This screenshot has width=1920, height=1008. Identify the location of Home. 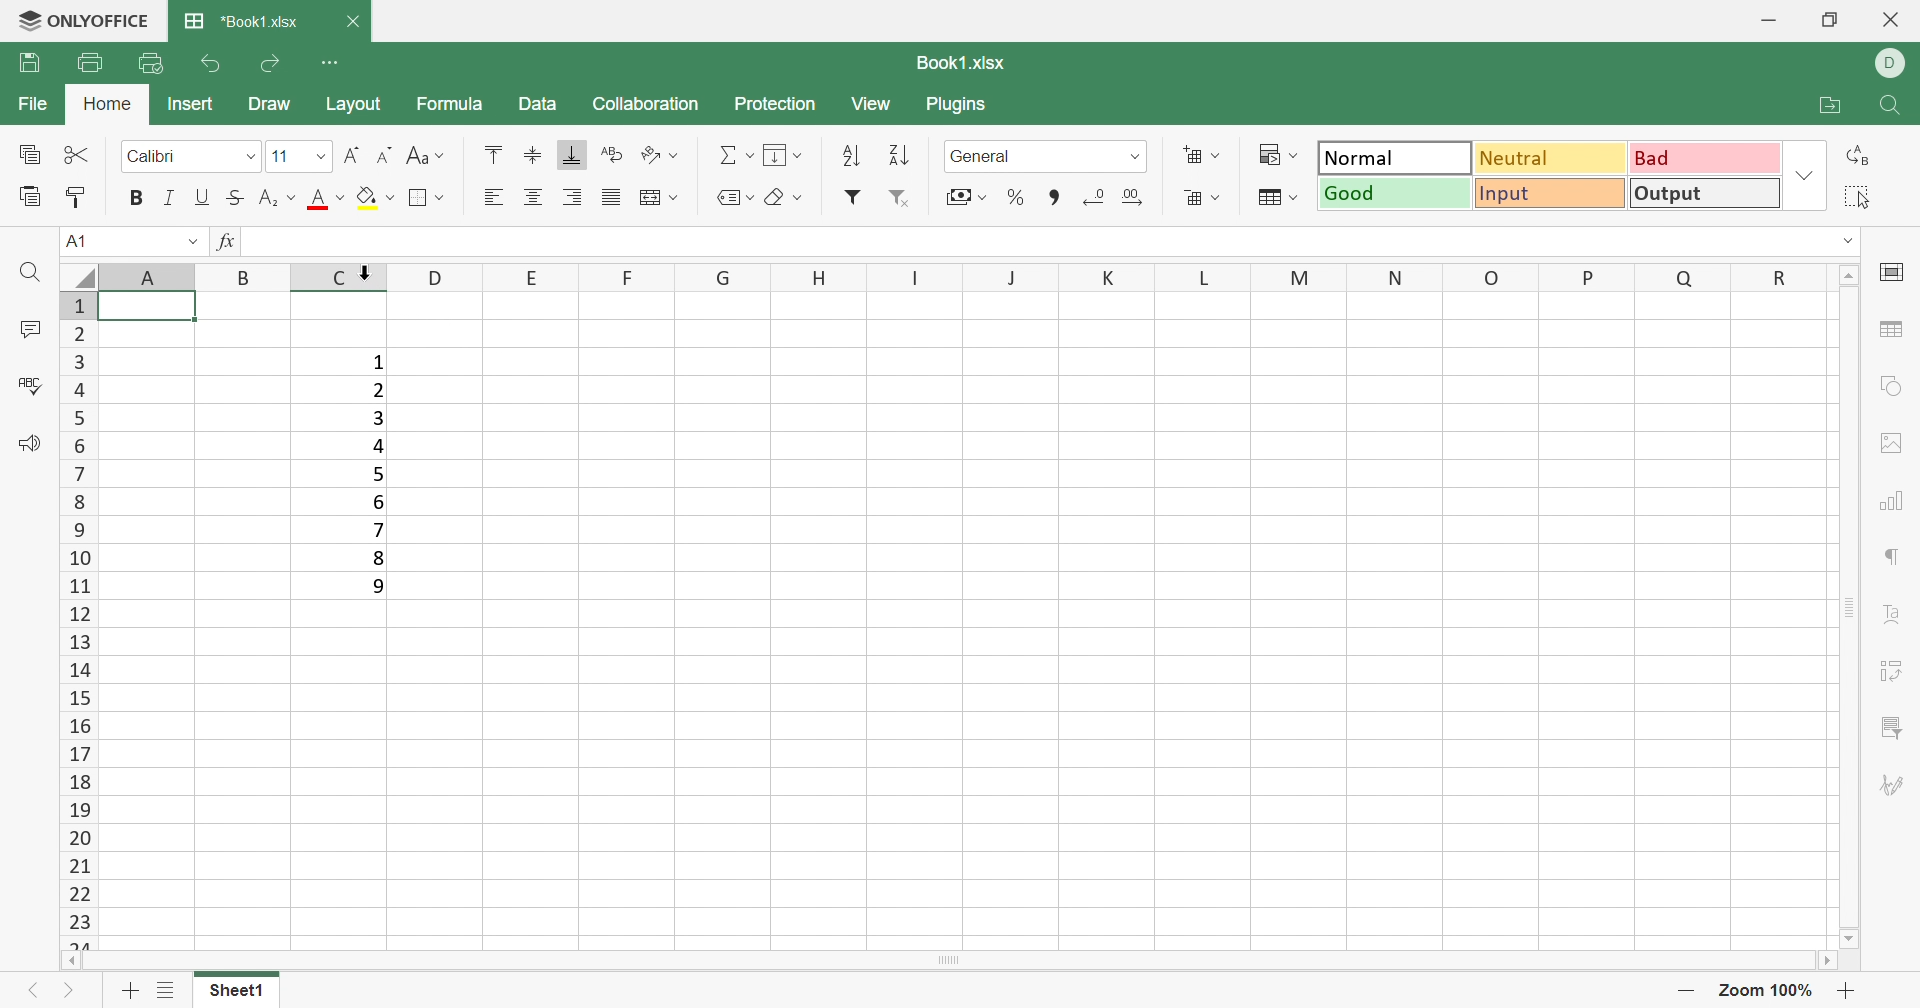
(106, 102).